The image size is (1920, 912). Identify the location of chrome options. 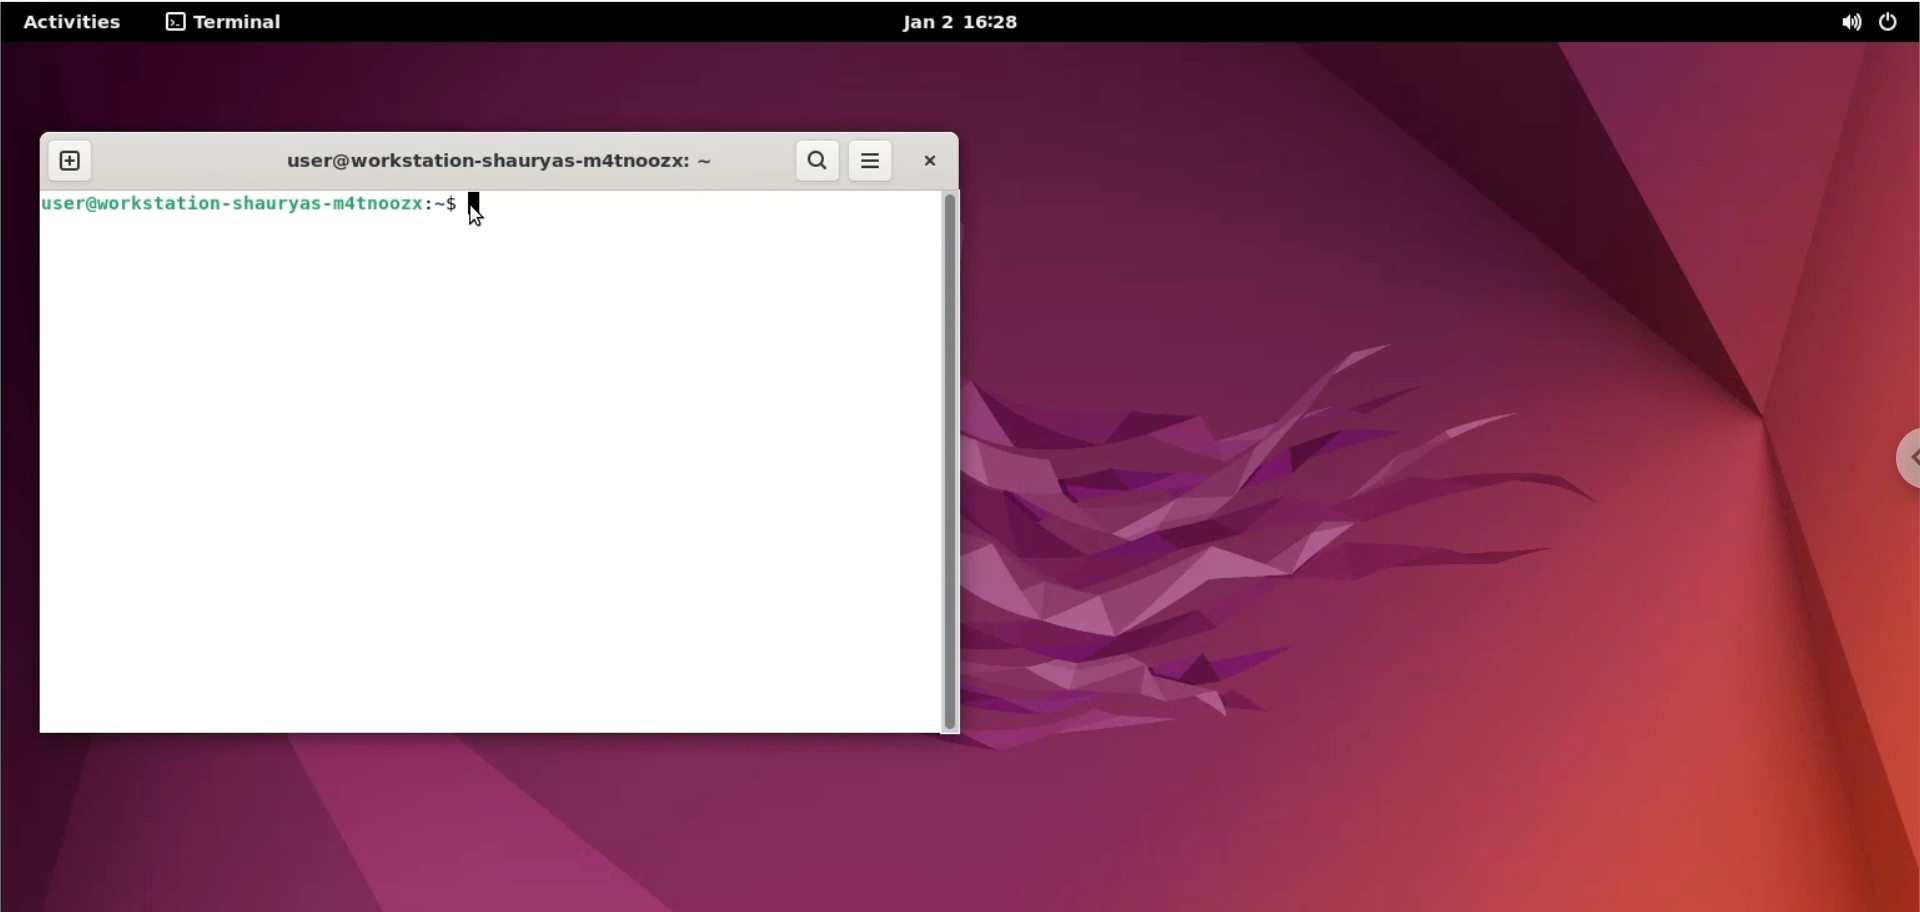
(1897, 469).